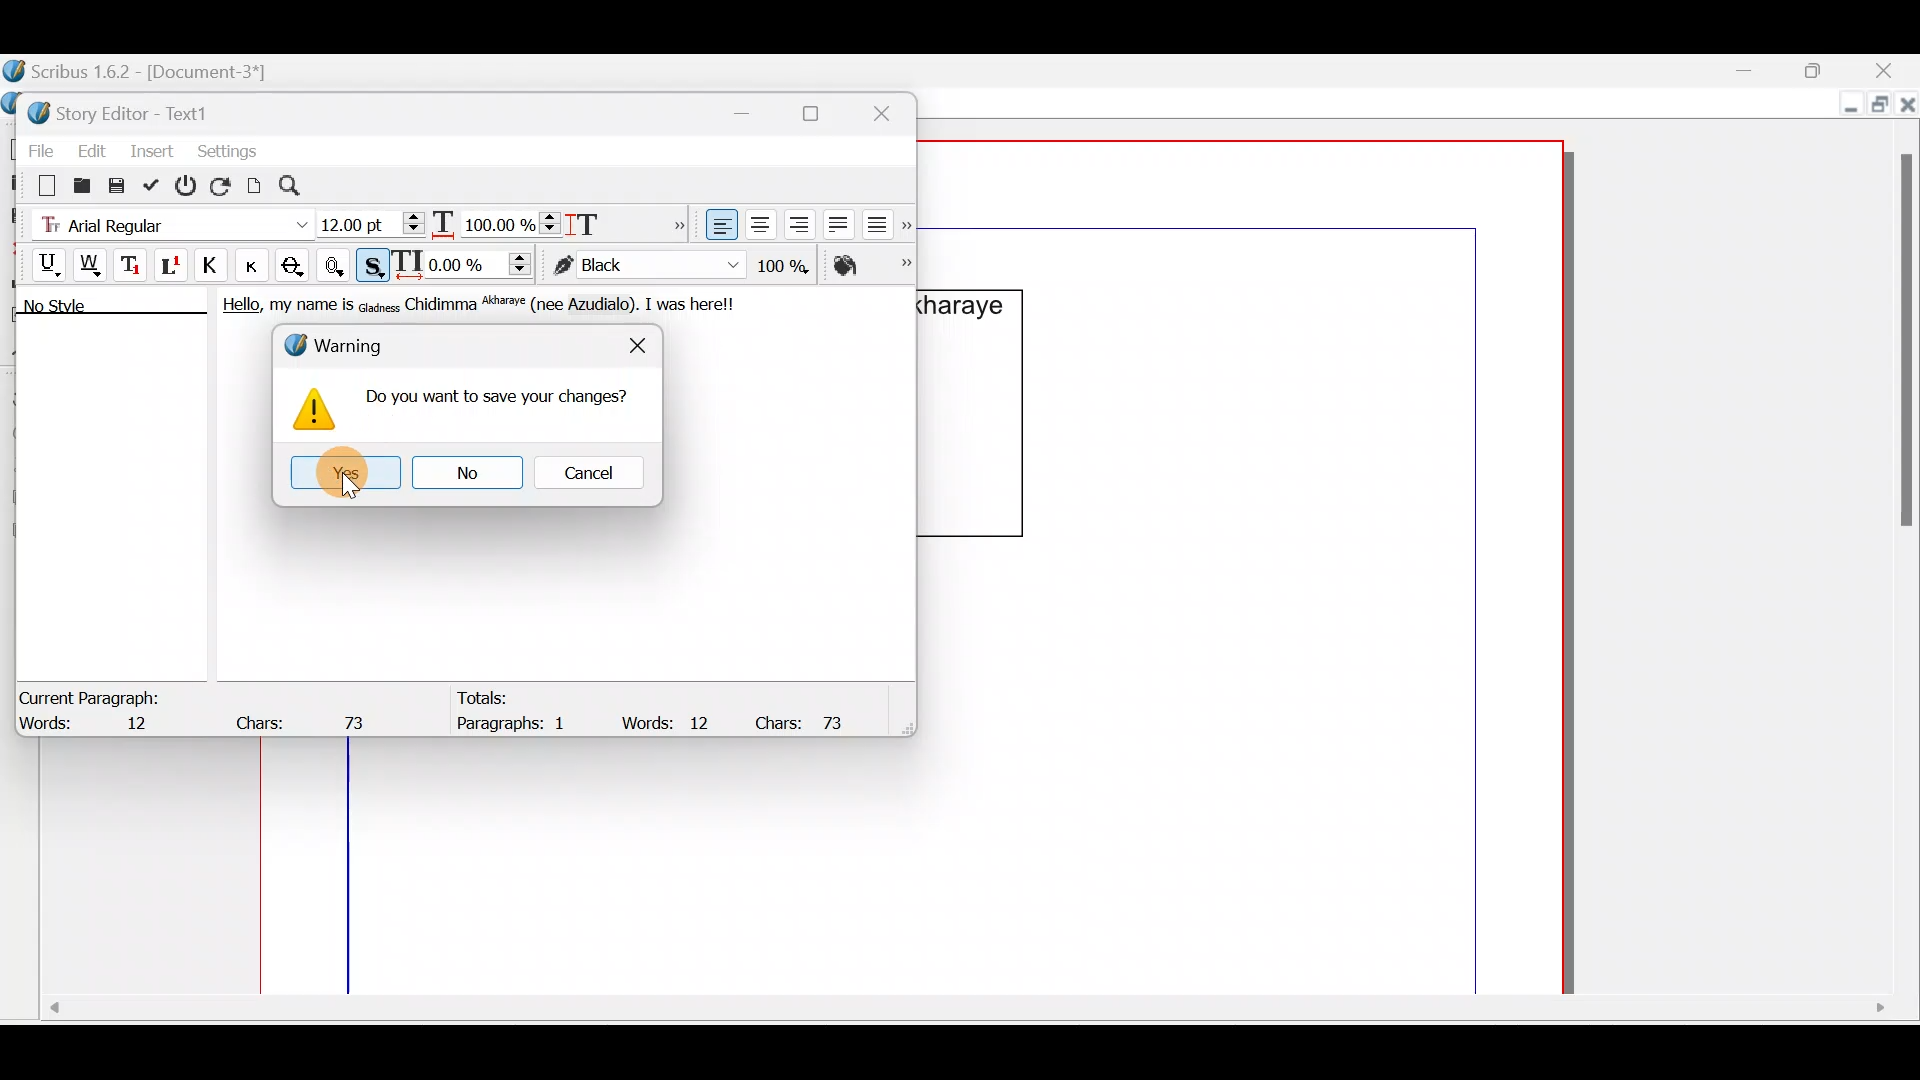 The image size is (1920, 1080). What do you see at coordinates (373, 224) in the screenshot?
I see `Font size - 12:00pt` at bounding box center [373, 224].